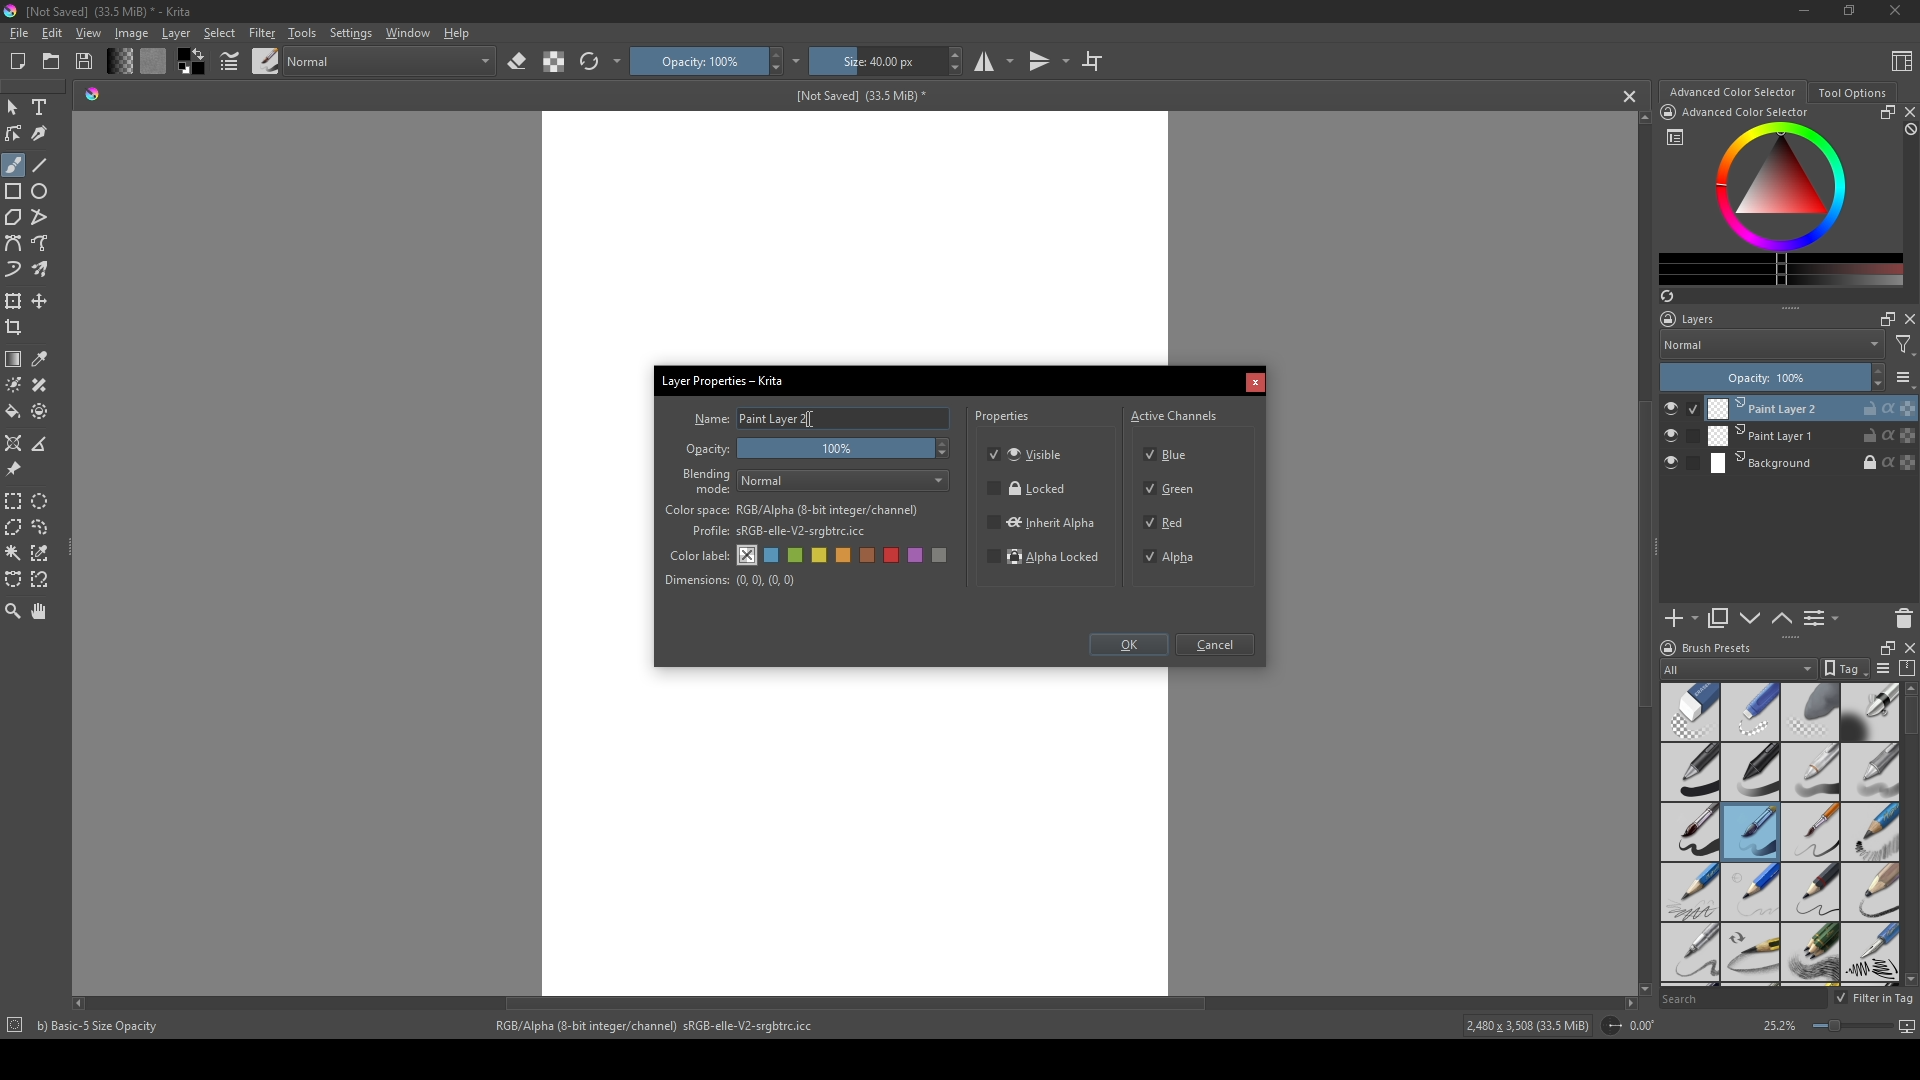  Describe the element at coordinates (589, 62) in the screenshot. I see `refresh` at that location.